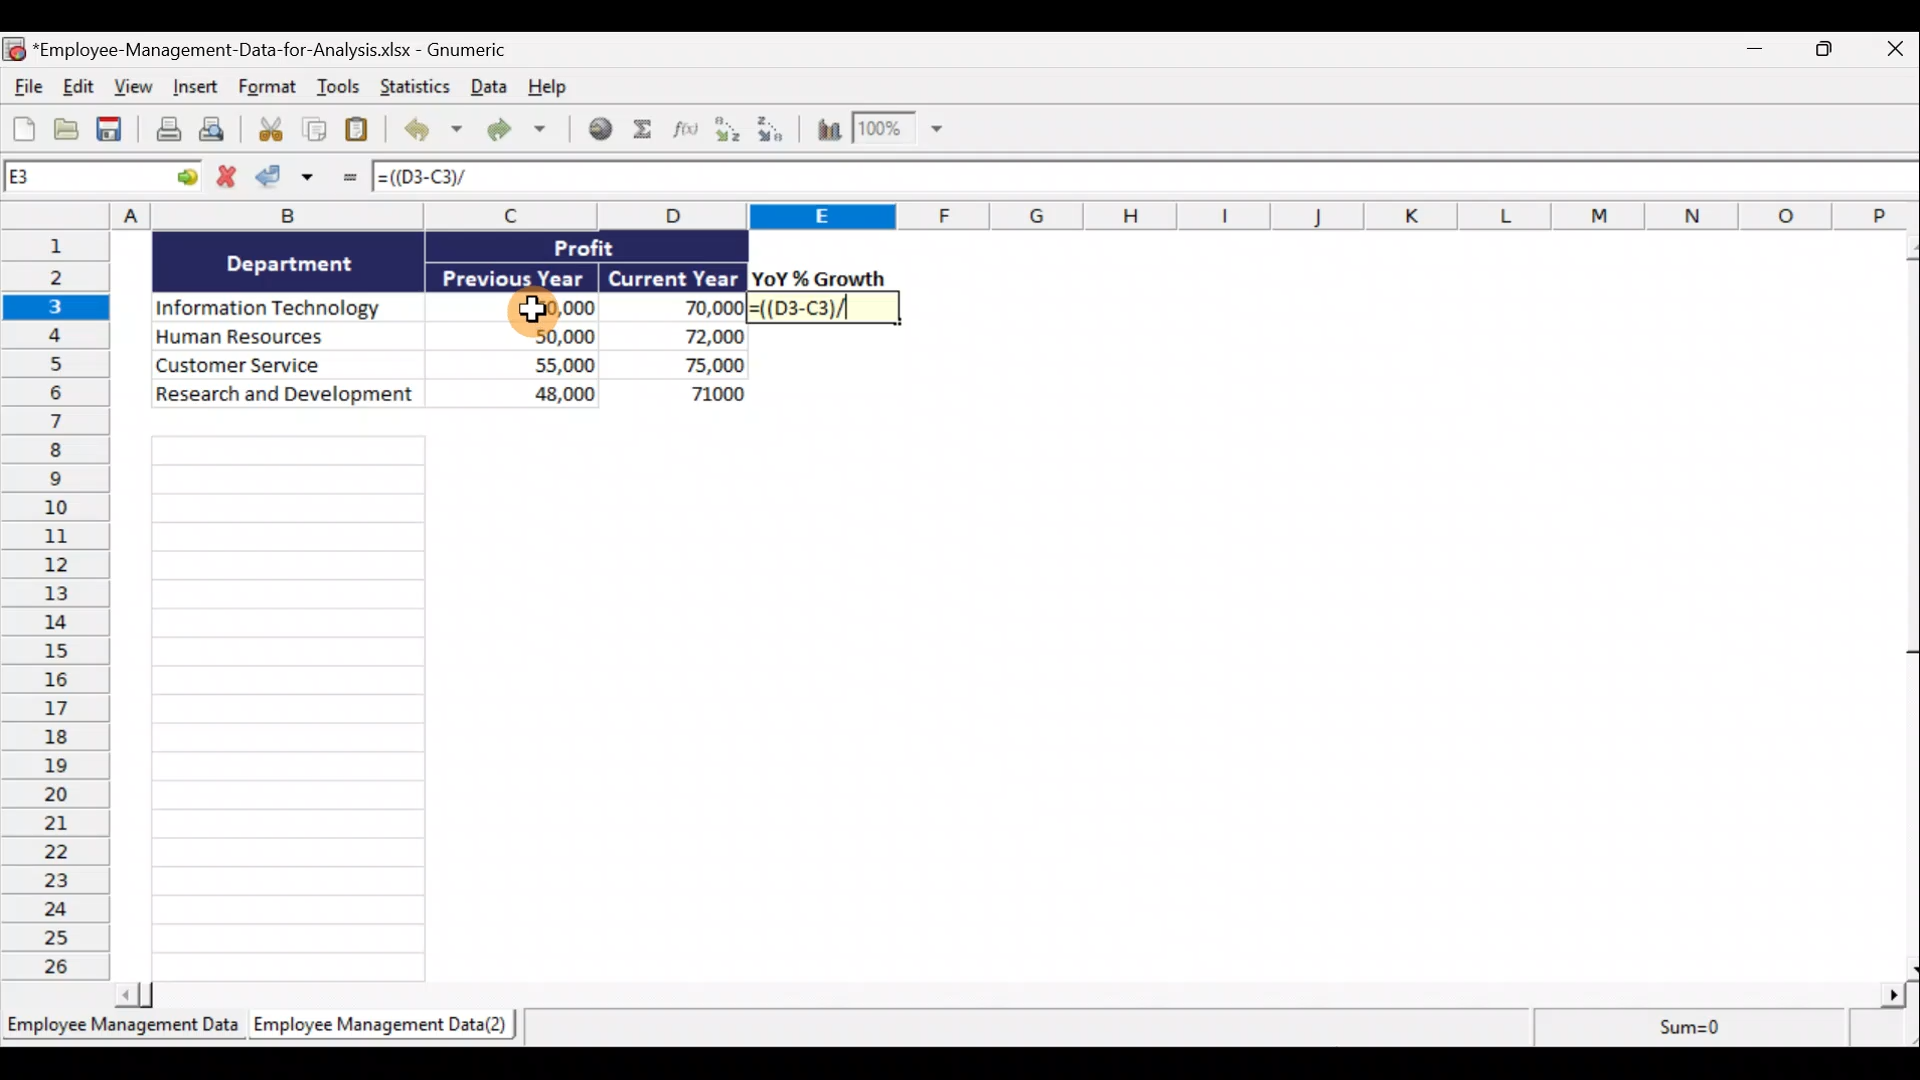 This screenshot has height=1080, width=1920. I want to click on Copy selection, so click(315, 131).